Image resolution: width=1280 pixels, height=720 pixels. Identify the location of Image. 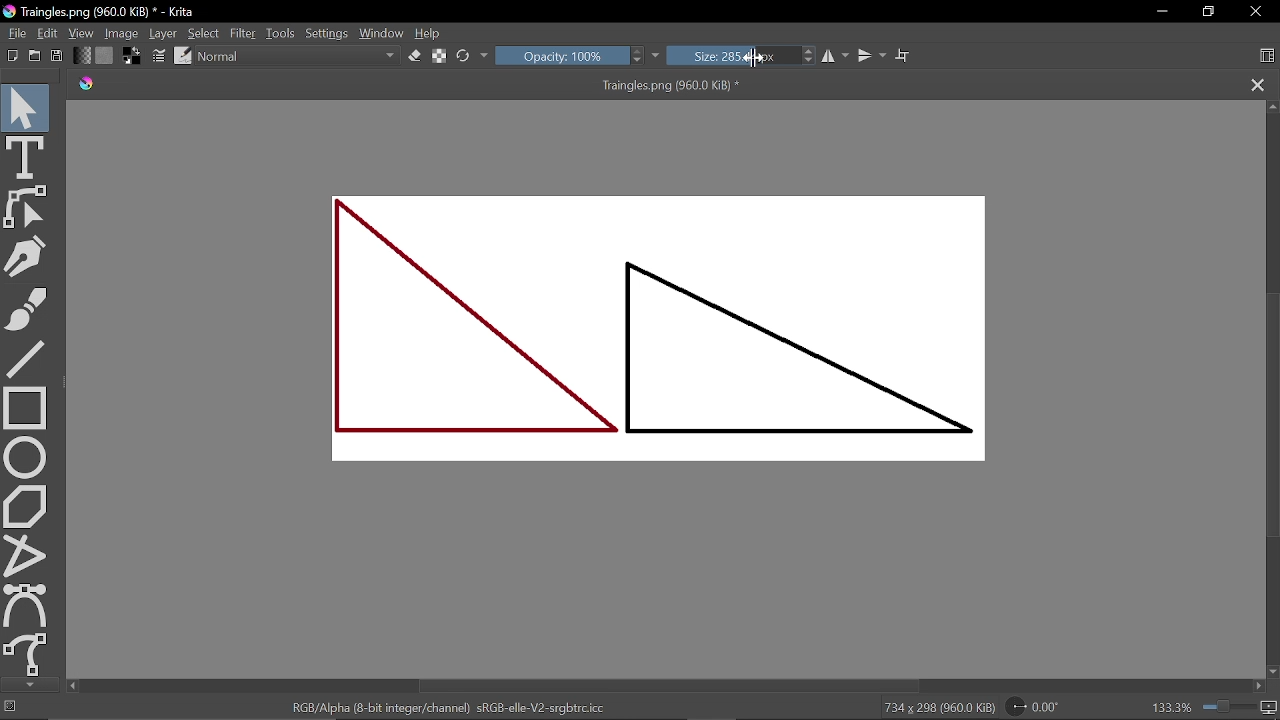
(121, 34).